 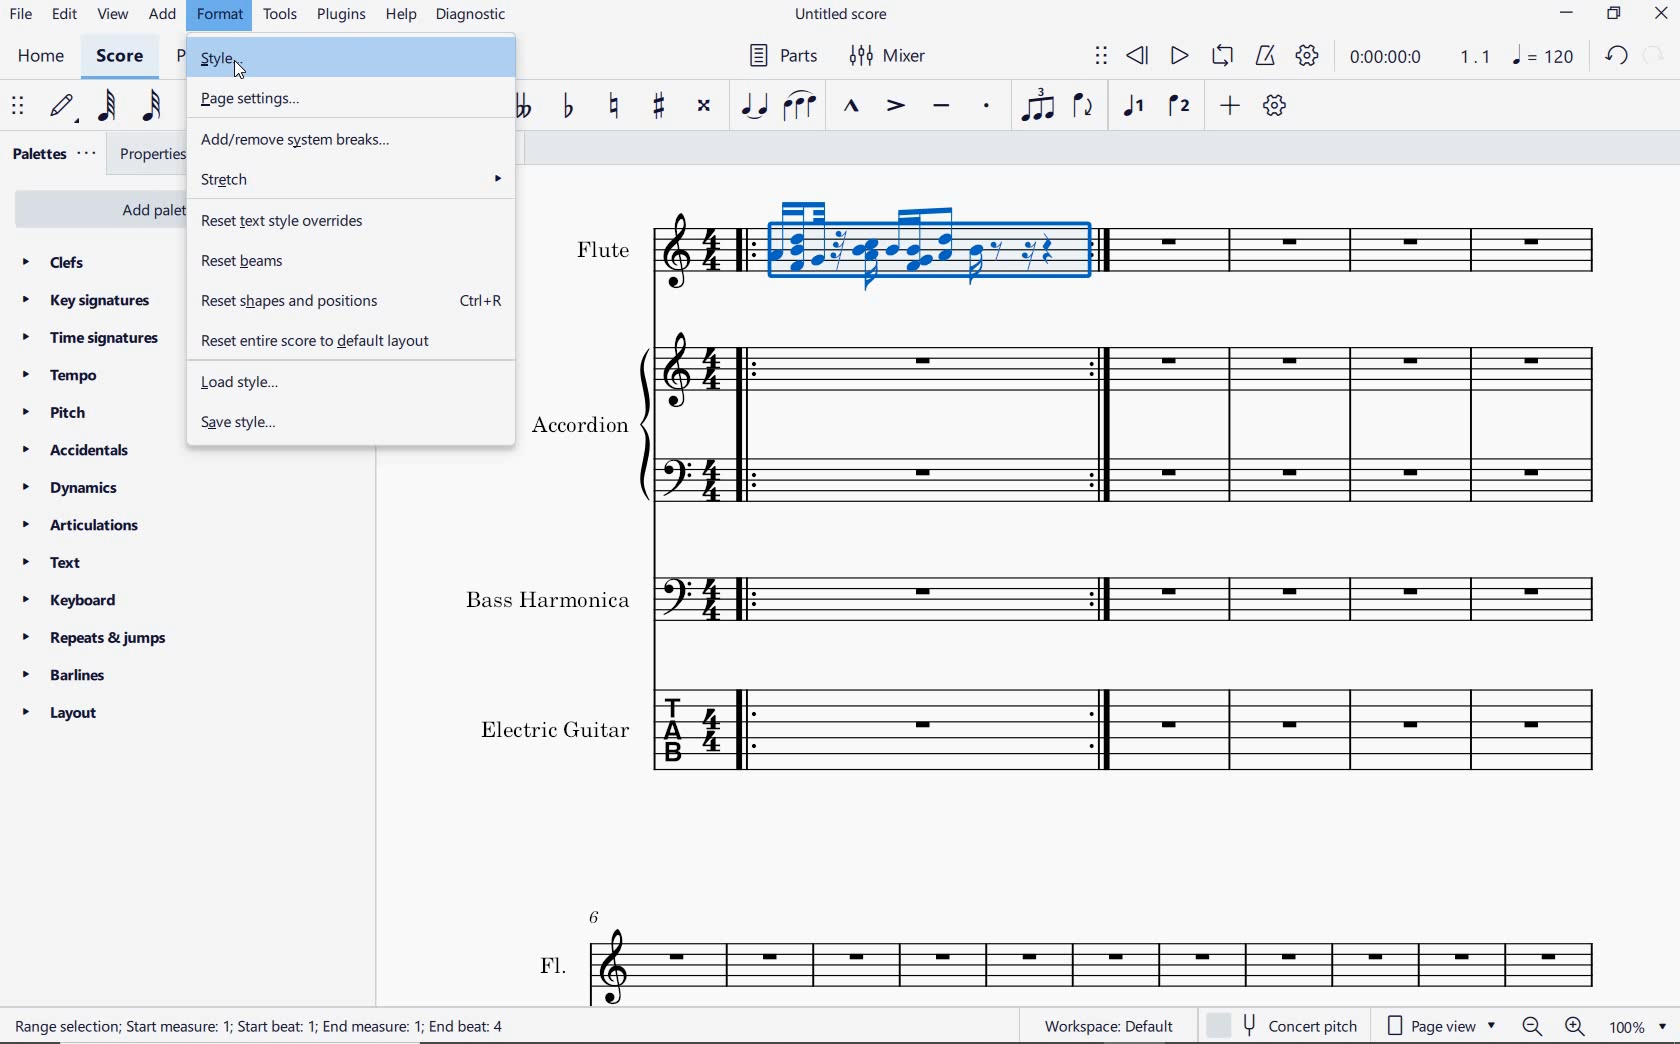 What do you see at coordinates (110, 15) in the screenshot?
I see `view` at bounding box center [110, 15].